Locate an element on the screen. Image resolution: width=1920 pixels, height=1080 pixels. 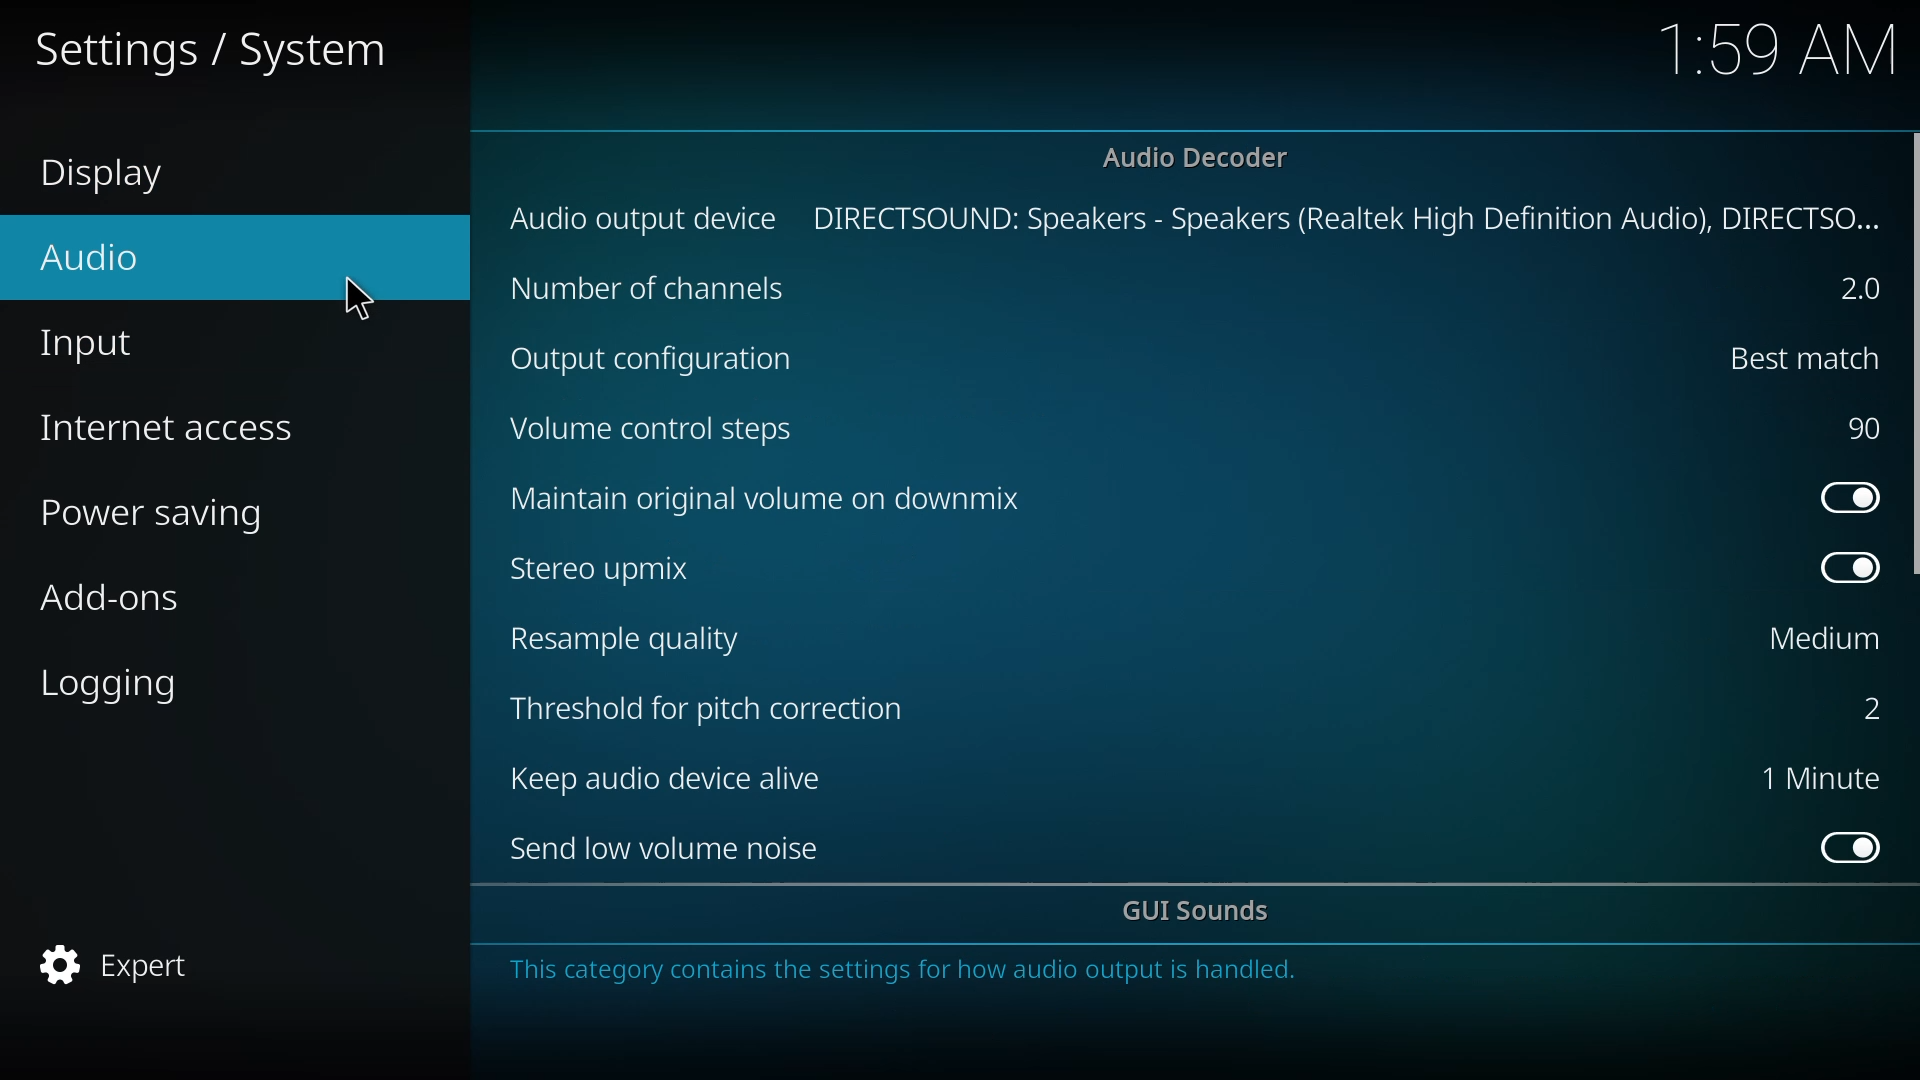
2 is located at coordinates (1864, 707).